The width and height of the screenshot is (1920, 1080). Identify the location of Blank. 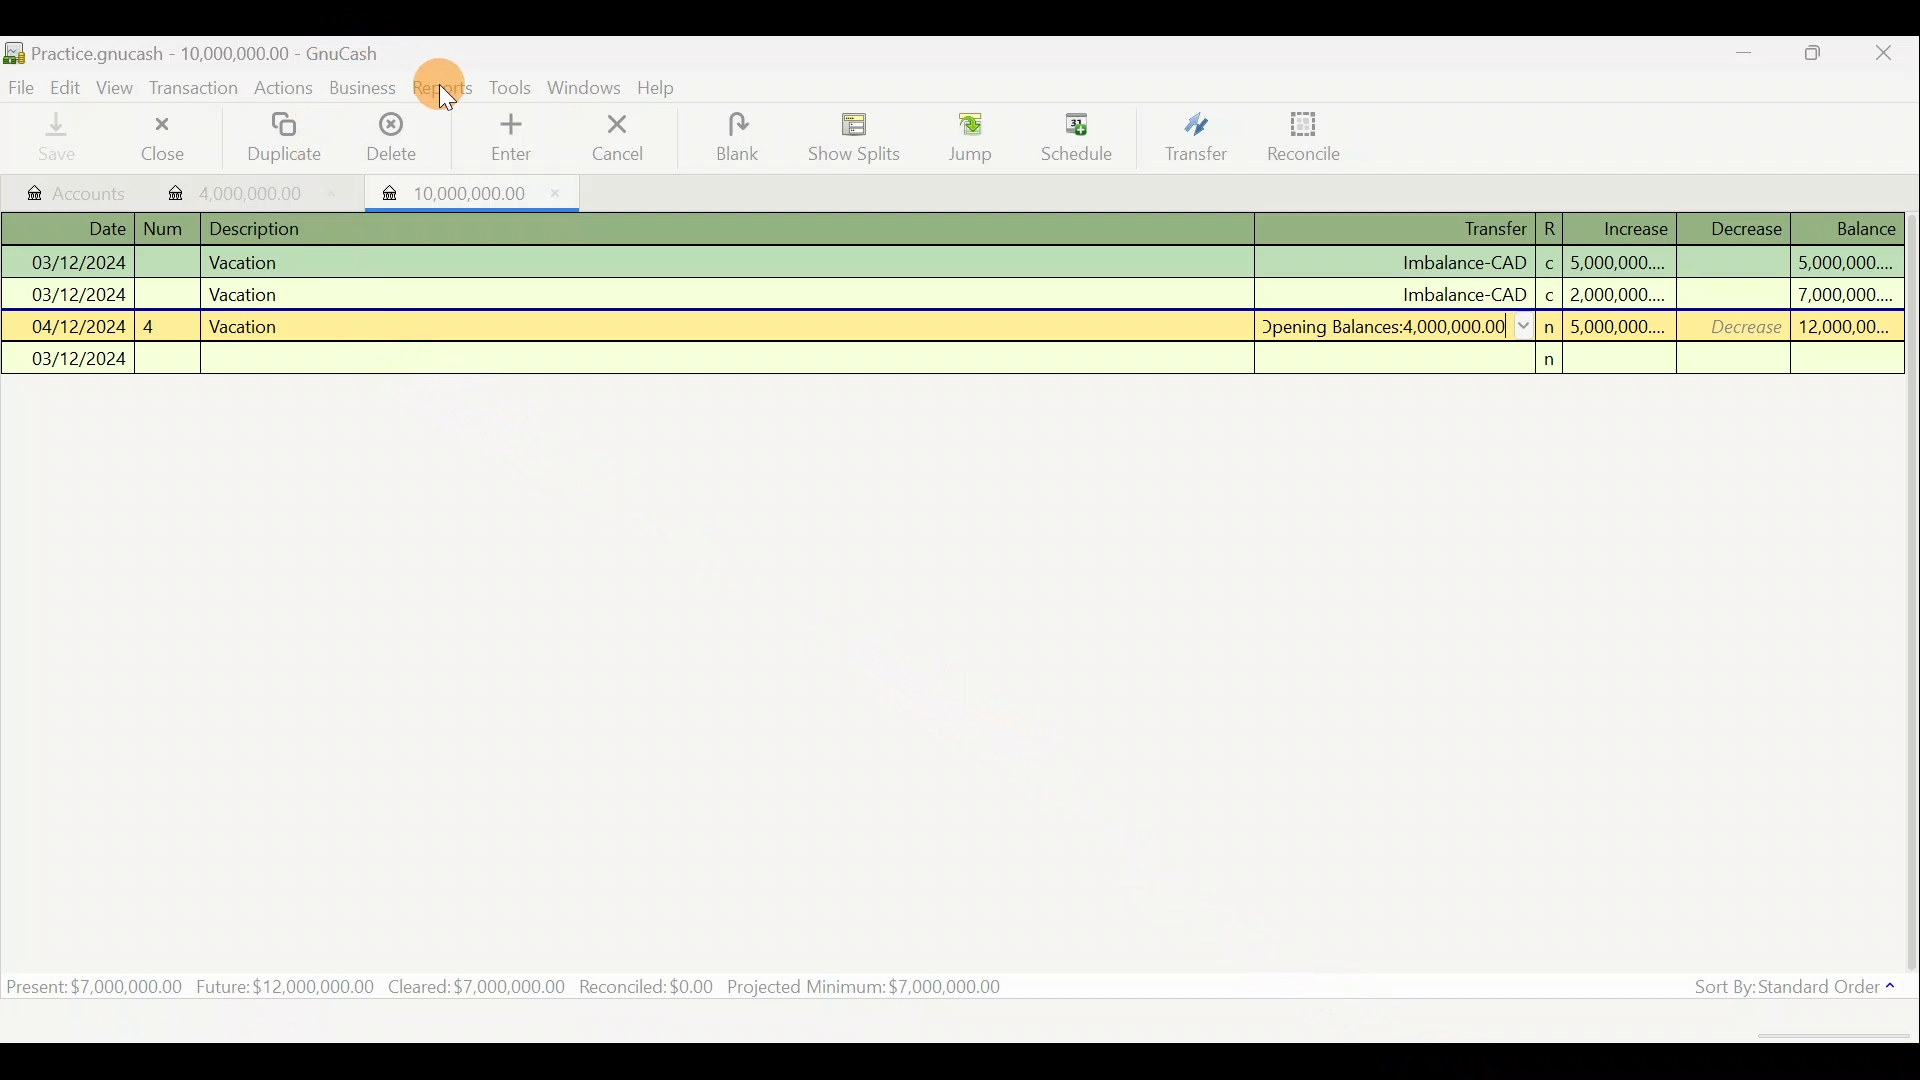
(730, 134).